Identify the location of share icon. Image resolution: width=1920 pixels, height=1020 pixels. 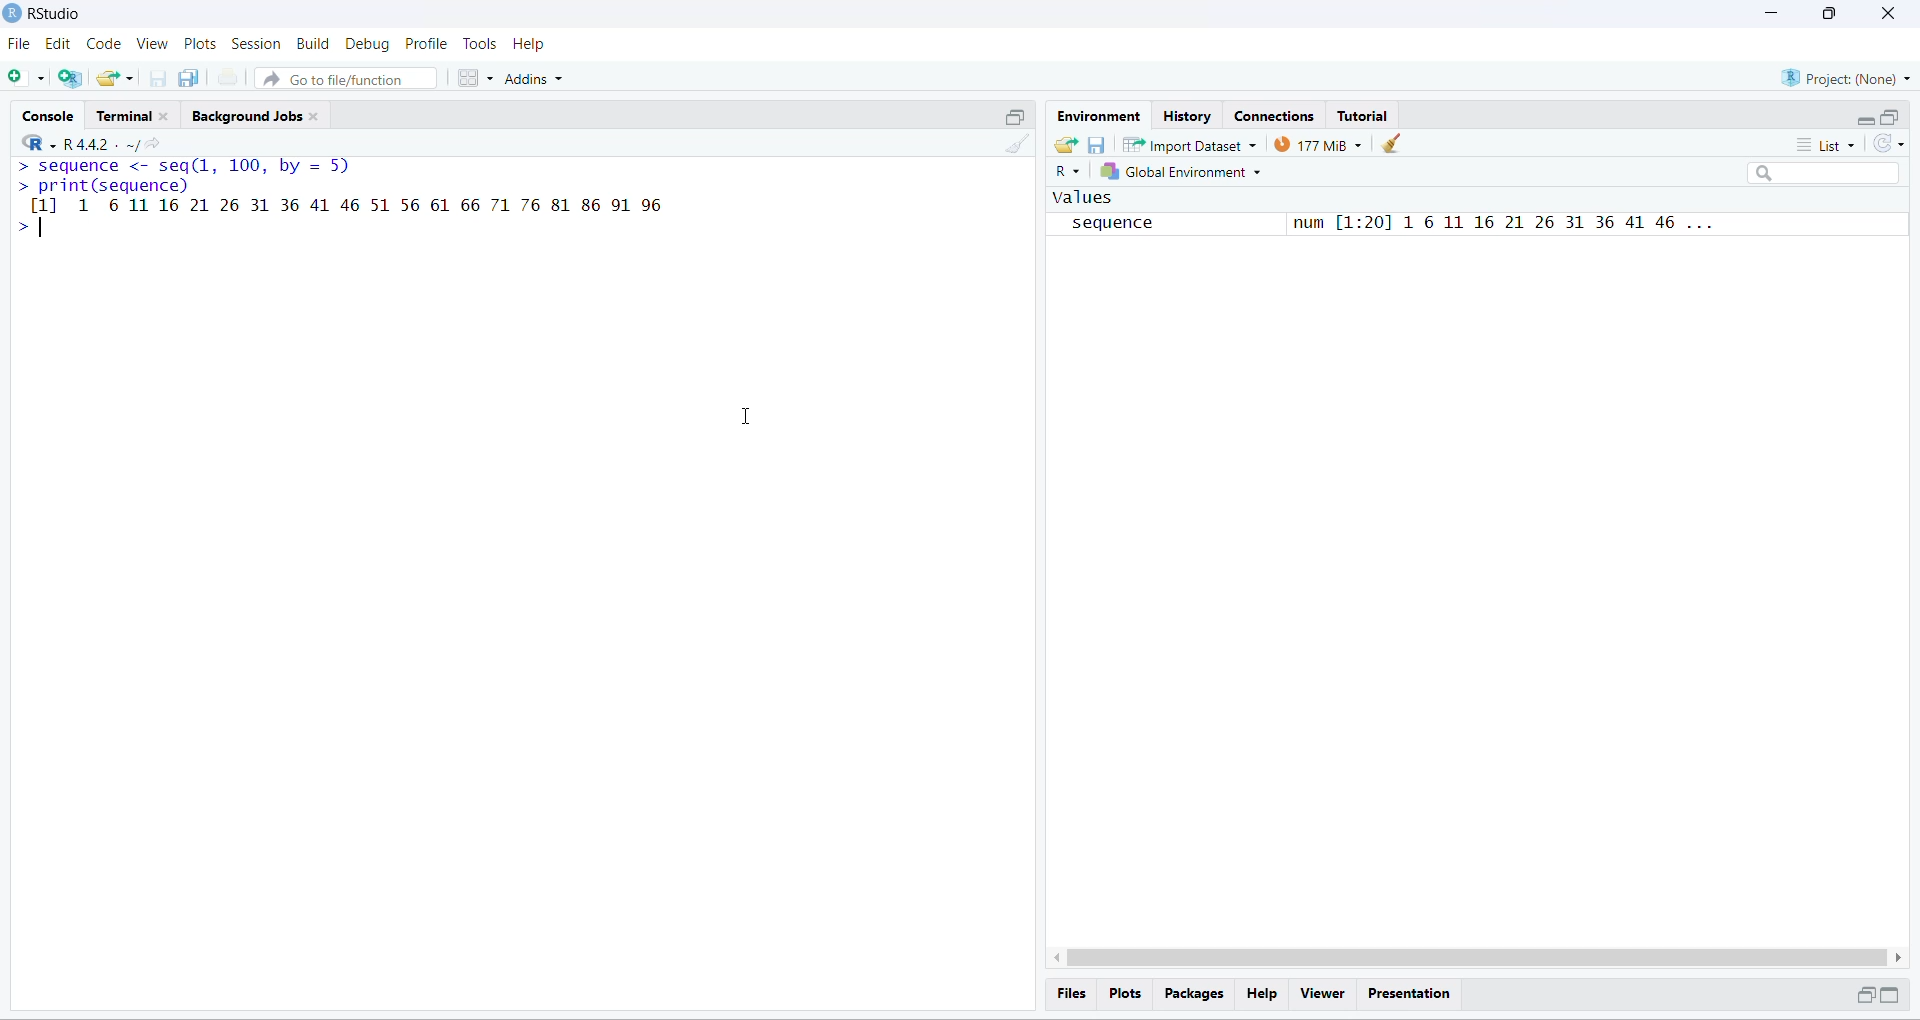
(155, 145).